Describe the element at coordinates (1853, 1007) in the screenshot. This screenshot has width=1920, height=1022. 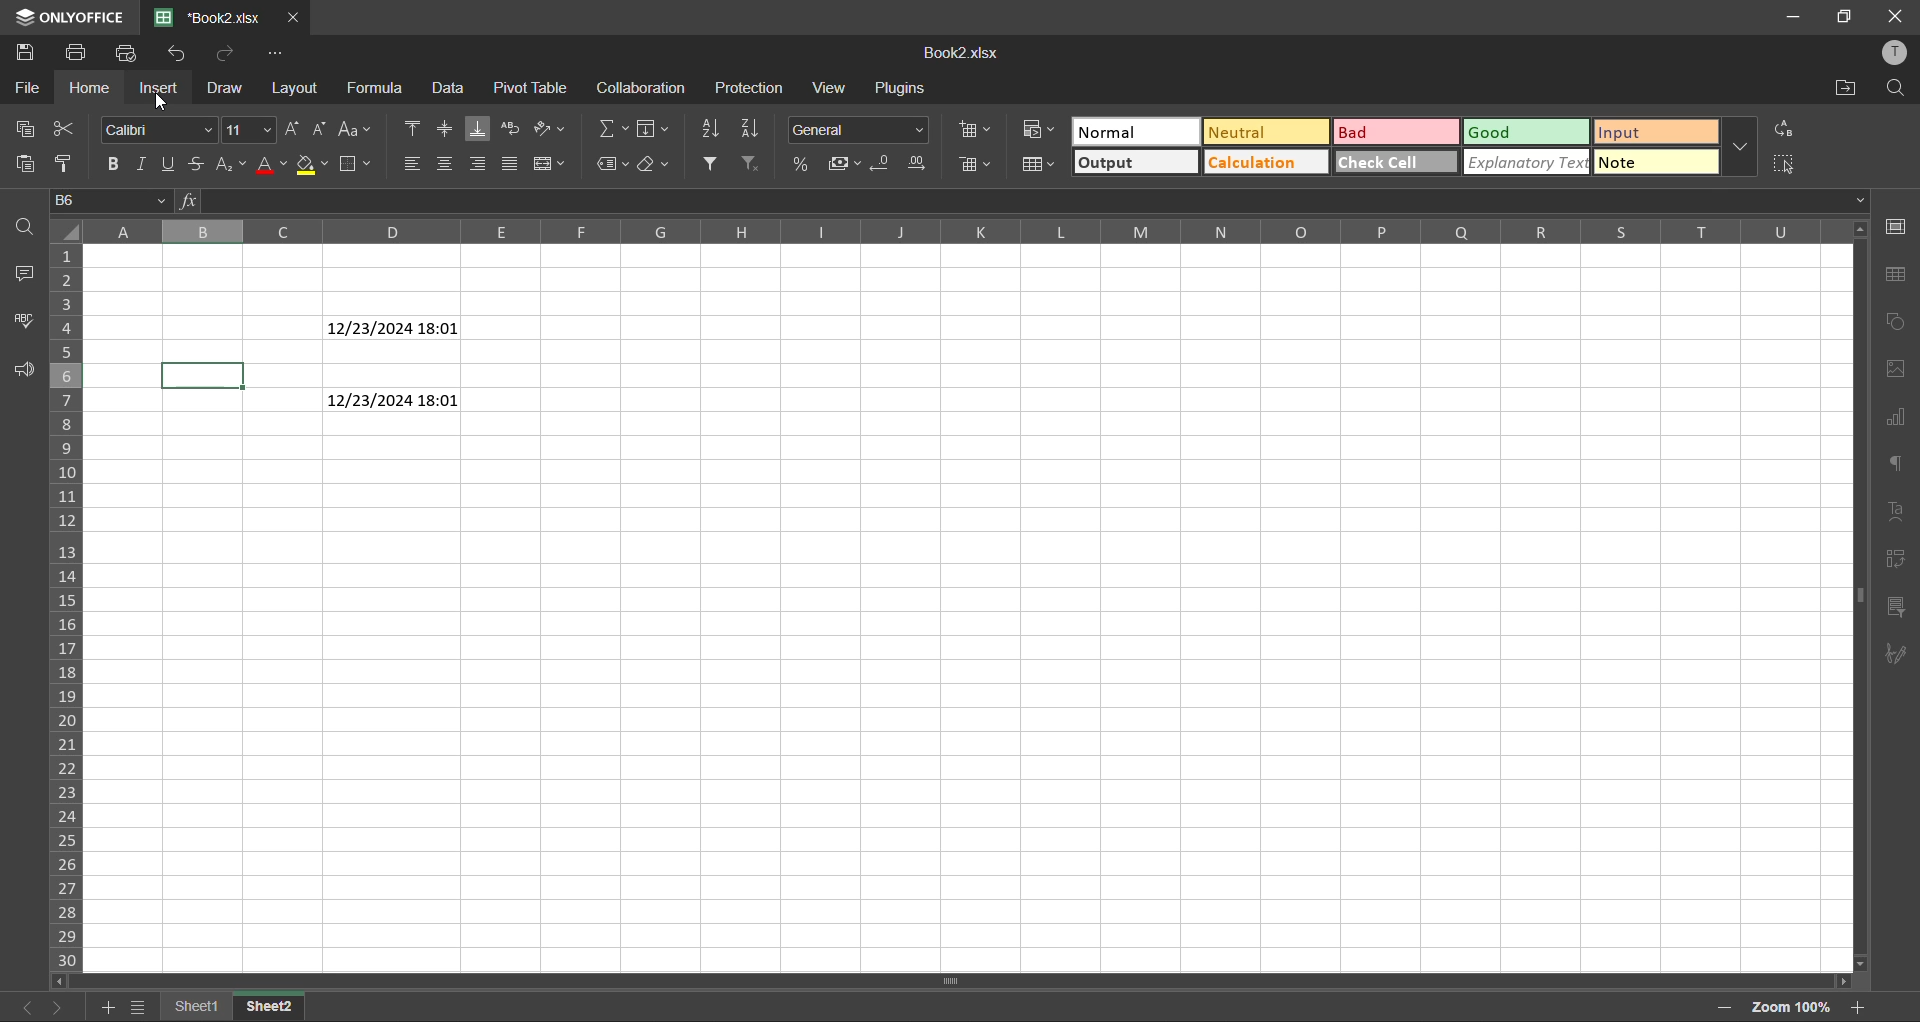
I see `zoom in` at that location.